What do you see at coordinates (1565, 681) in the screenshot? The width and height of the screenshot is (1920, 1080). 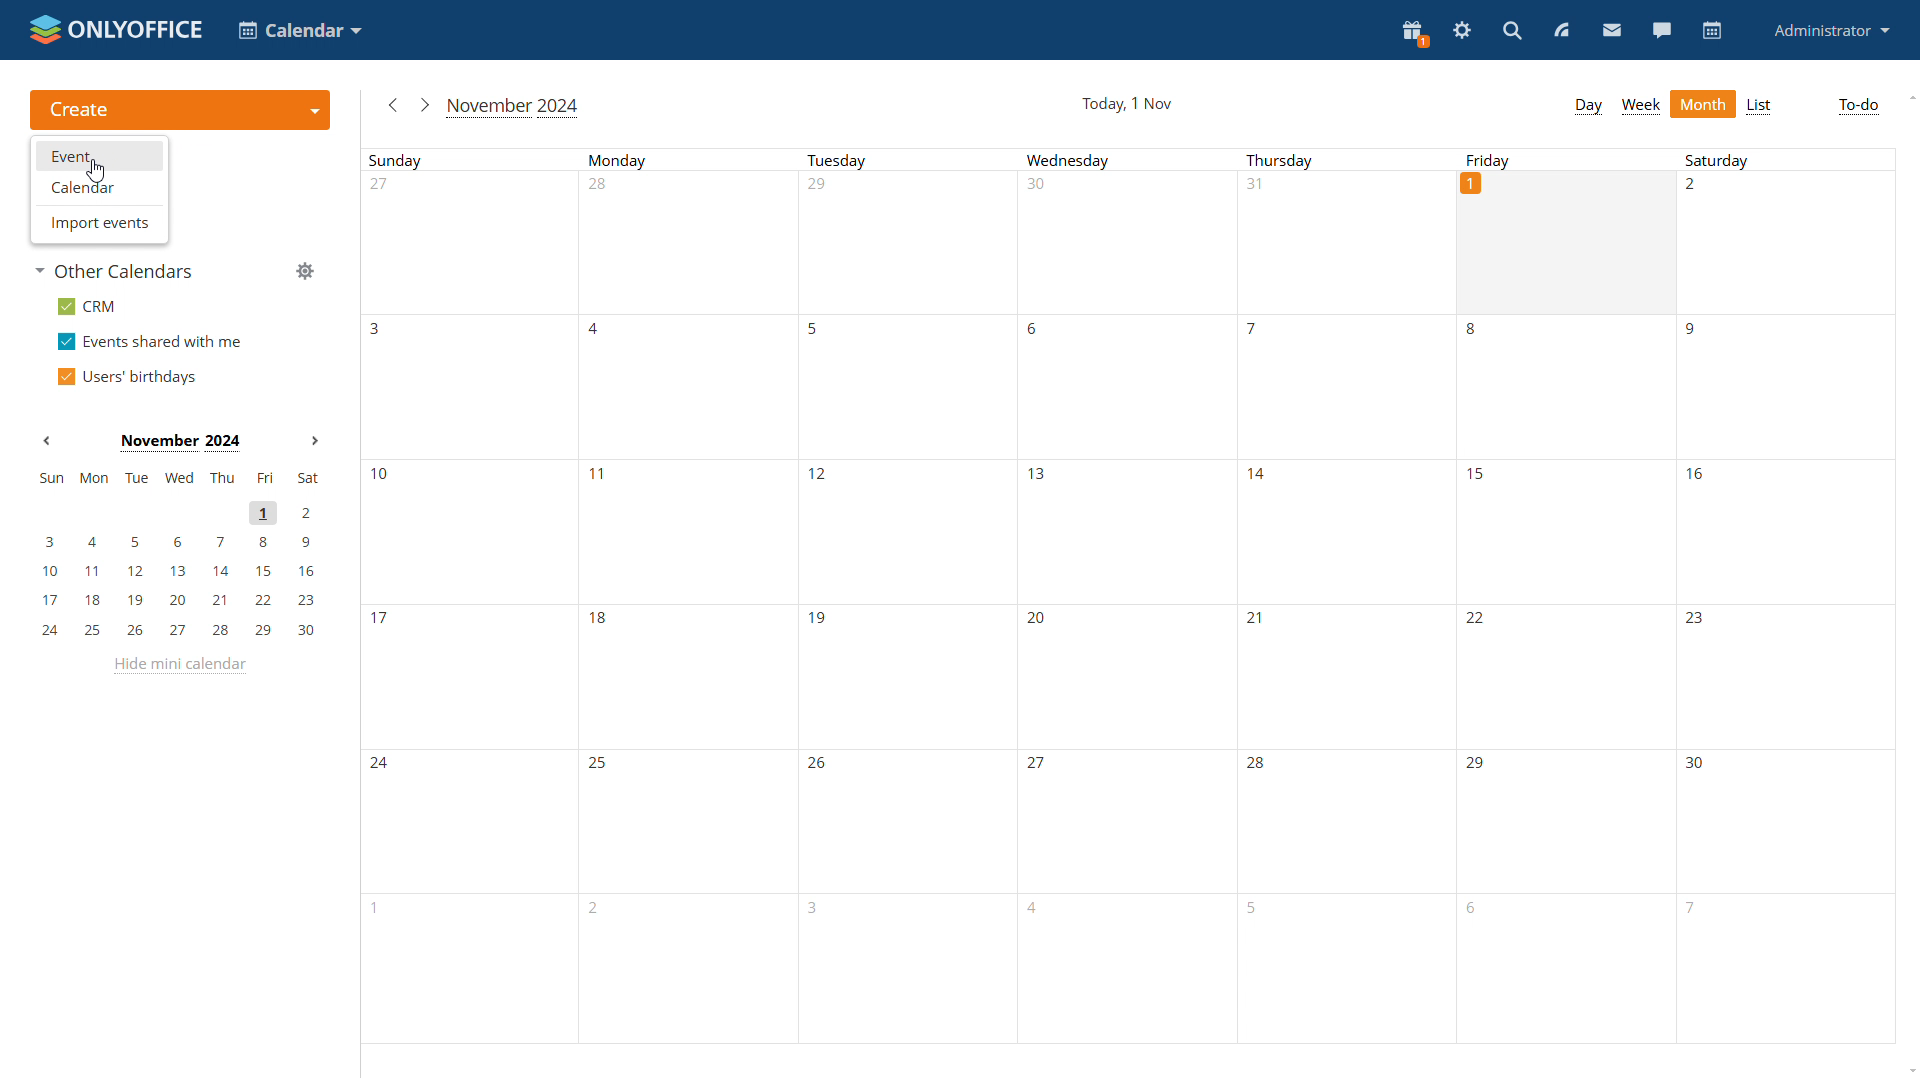 I see `Upcoming Fridays` at bounding box center [1565, 681].